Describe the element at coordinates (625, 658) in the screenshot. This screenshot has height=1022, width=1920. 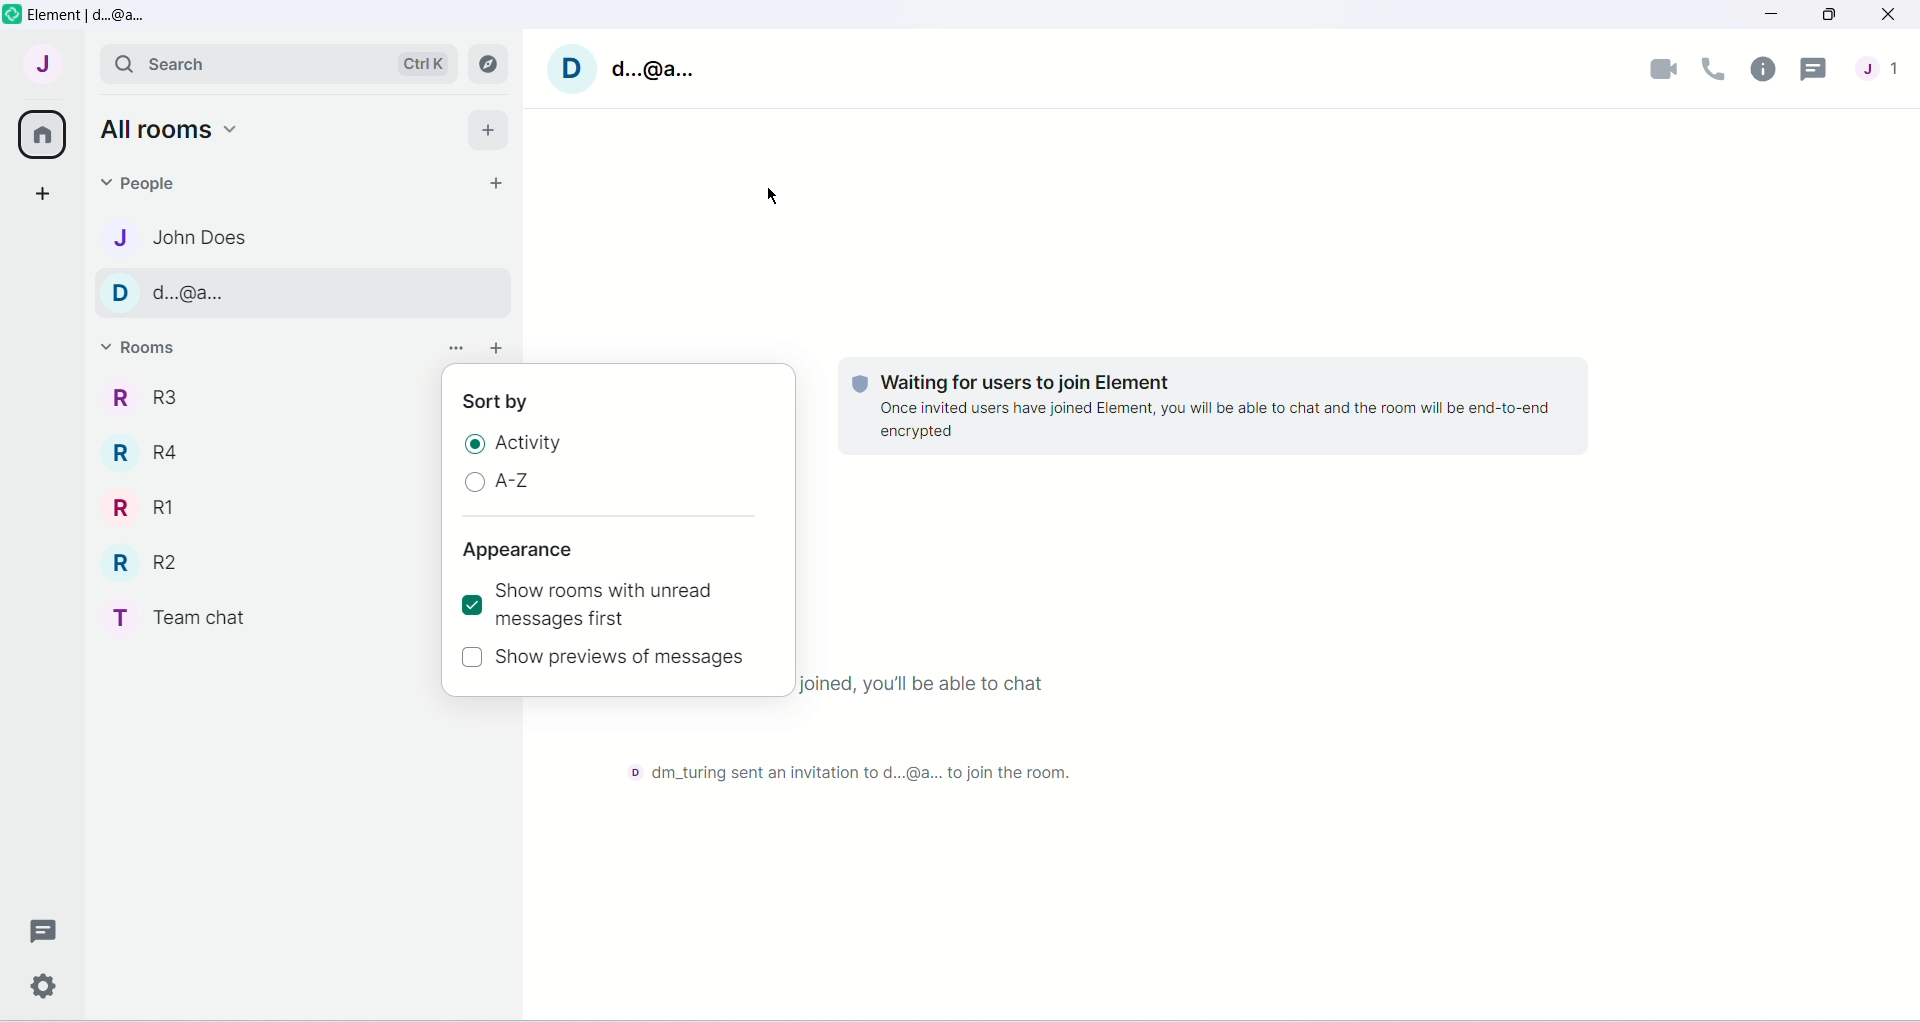
I see `Show preview of messages` at that location.